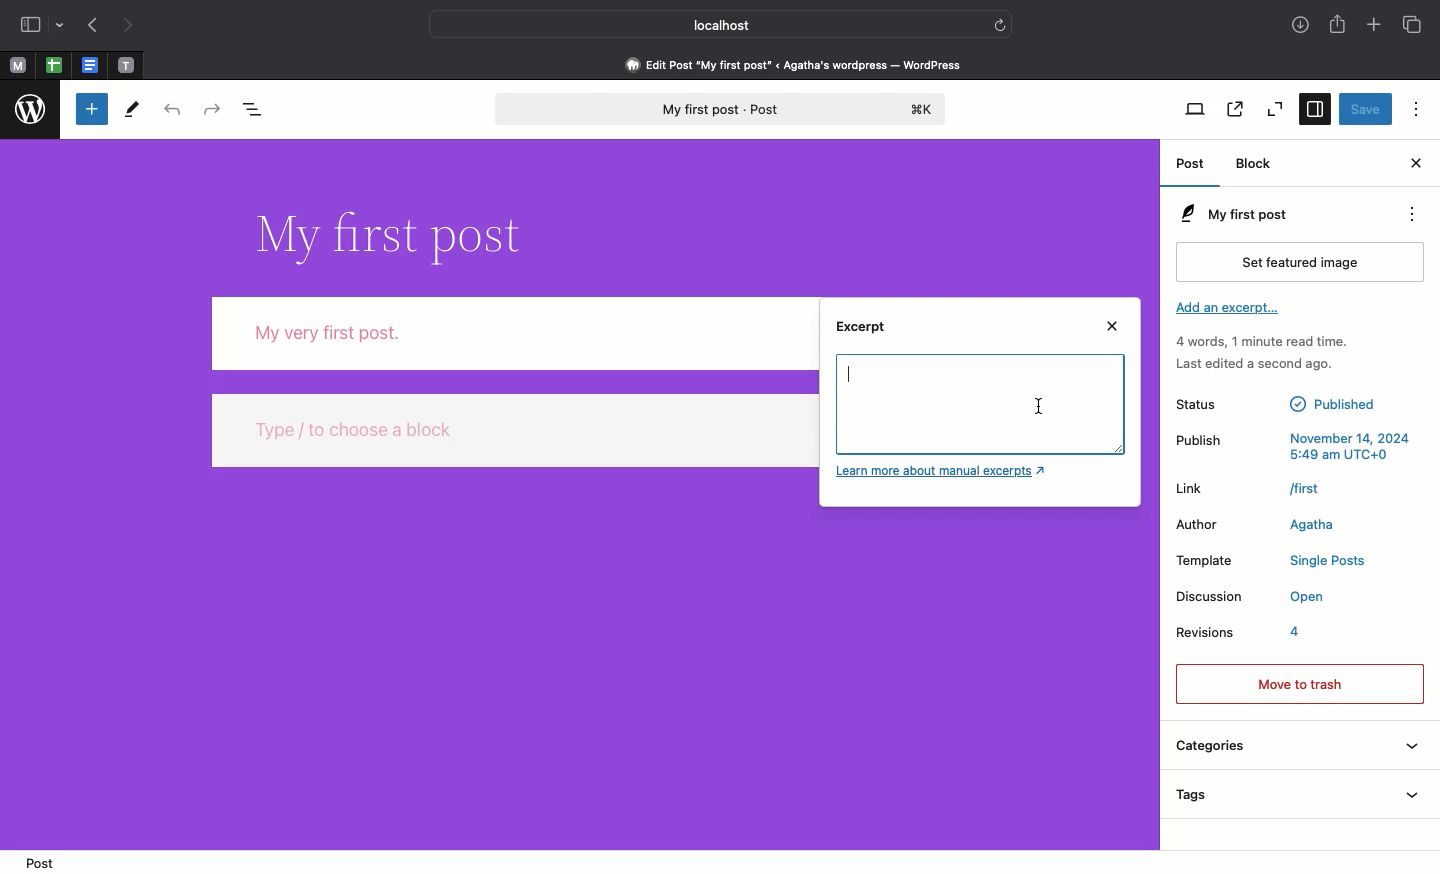 The height and width of the screenshot is (874, 1440). I want to click on My first post, so click(717, 110).